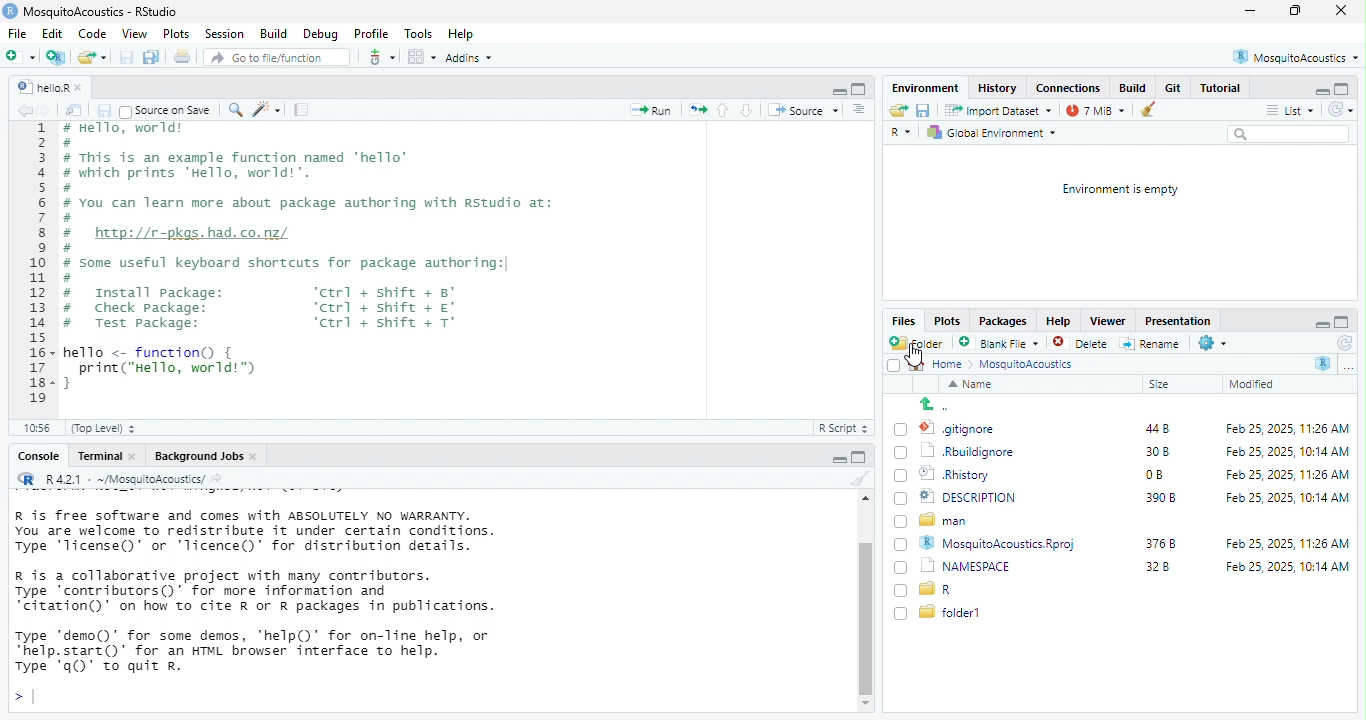  Describe the element at coordinates (135, 35) in the screenshot. I see `View` at that location.